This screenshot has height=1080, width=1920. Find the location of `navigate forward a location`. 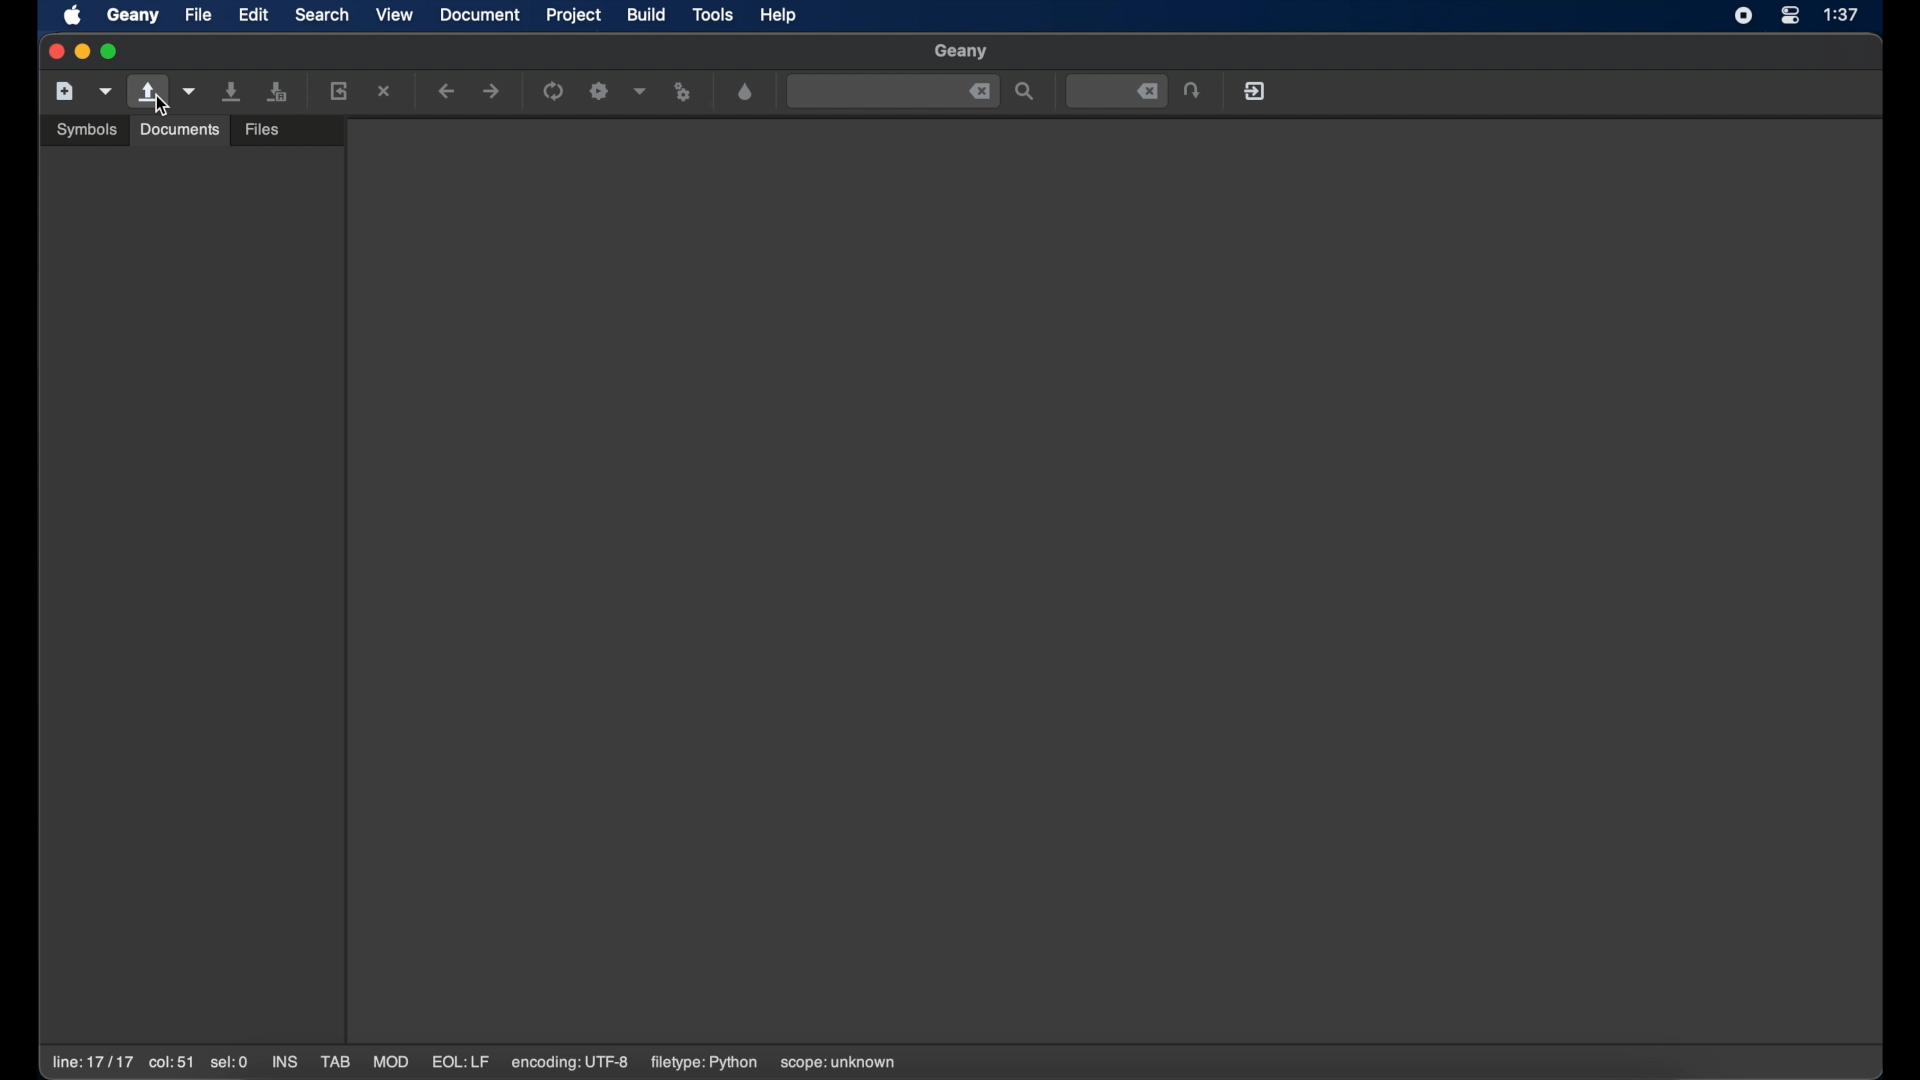

navigate forward a location is located at coordinates (492, 91).